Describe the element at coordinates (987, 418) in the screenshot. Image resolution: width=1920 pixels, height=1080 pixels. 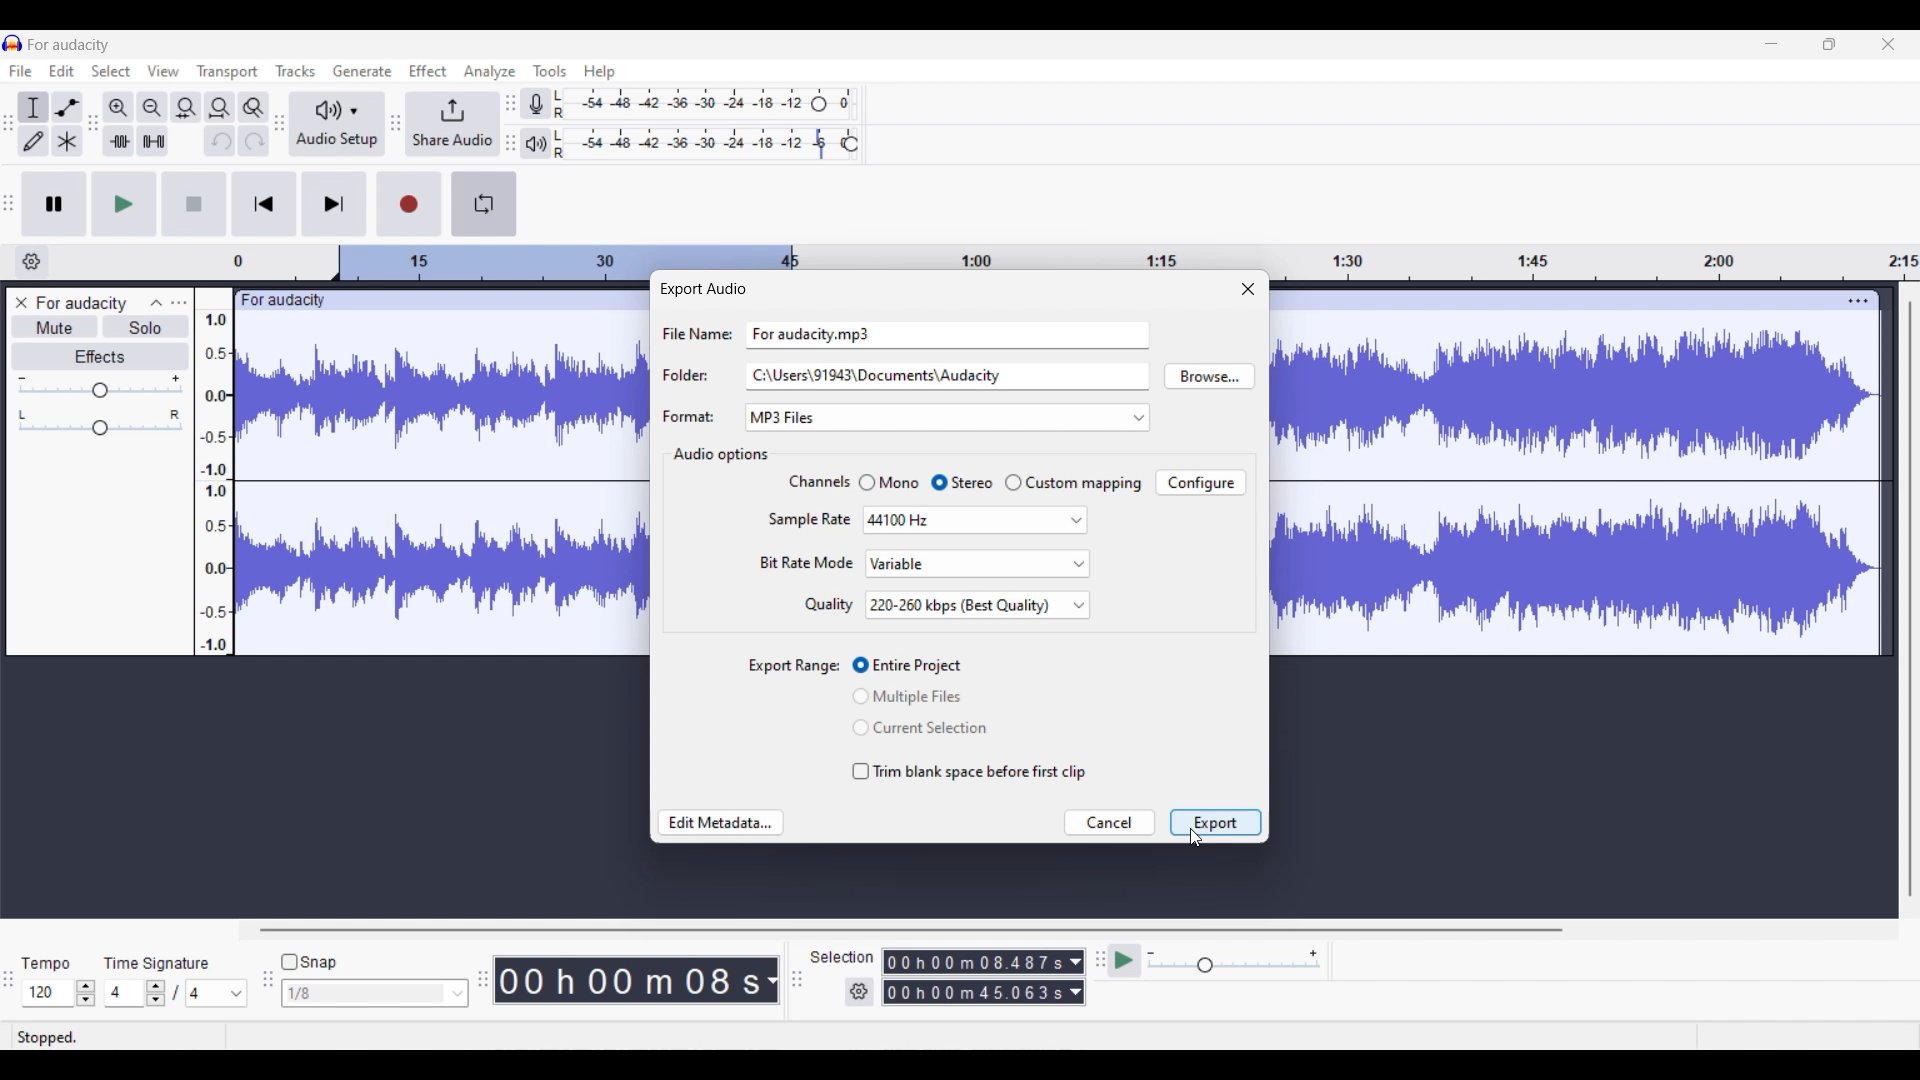
I see `Format options to choose from` at that location.